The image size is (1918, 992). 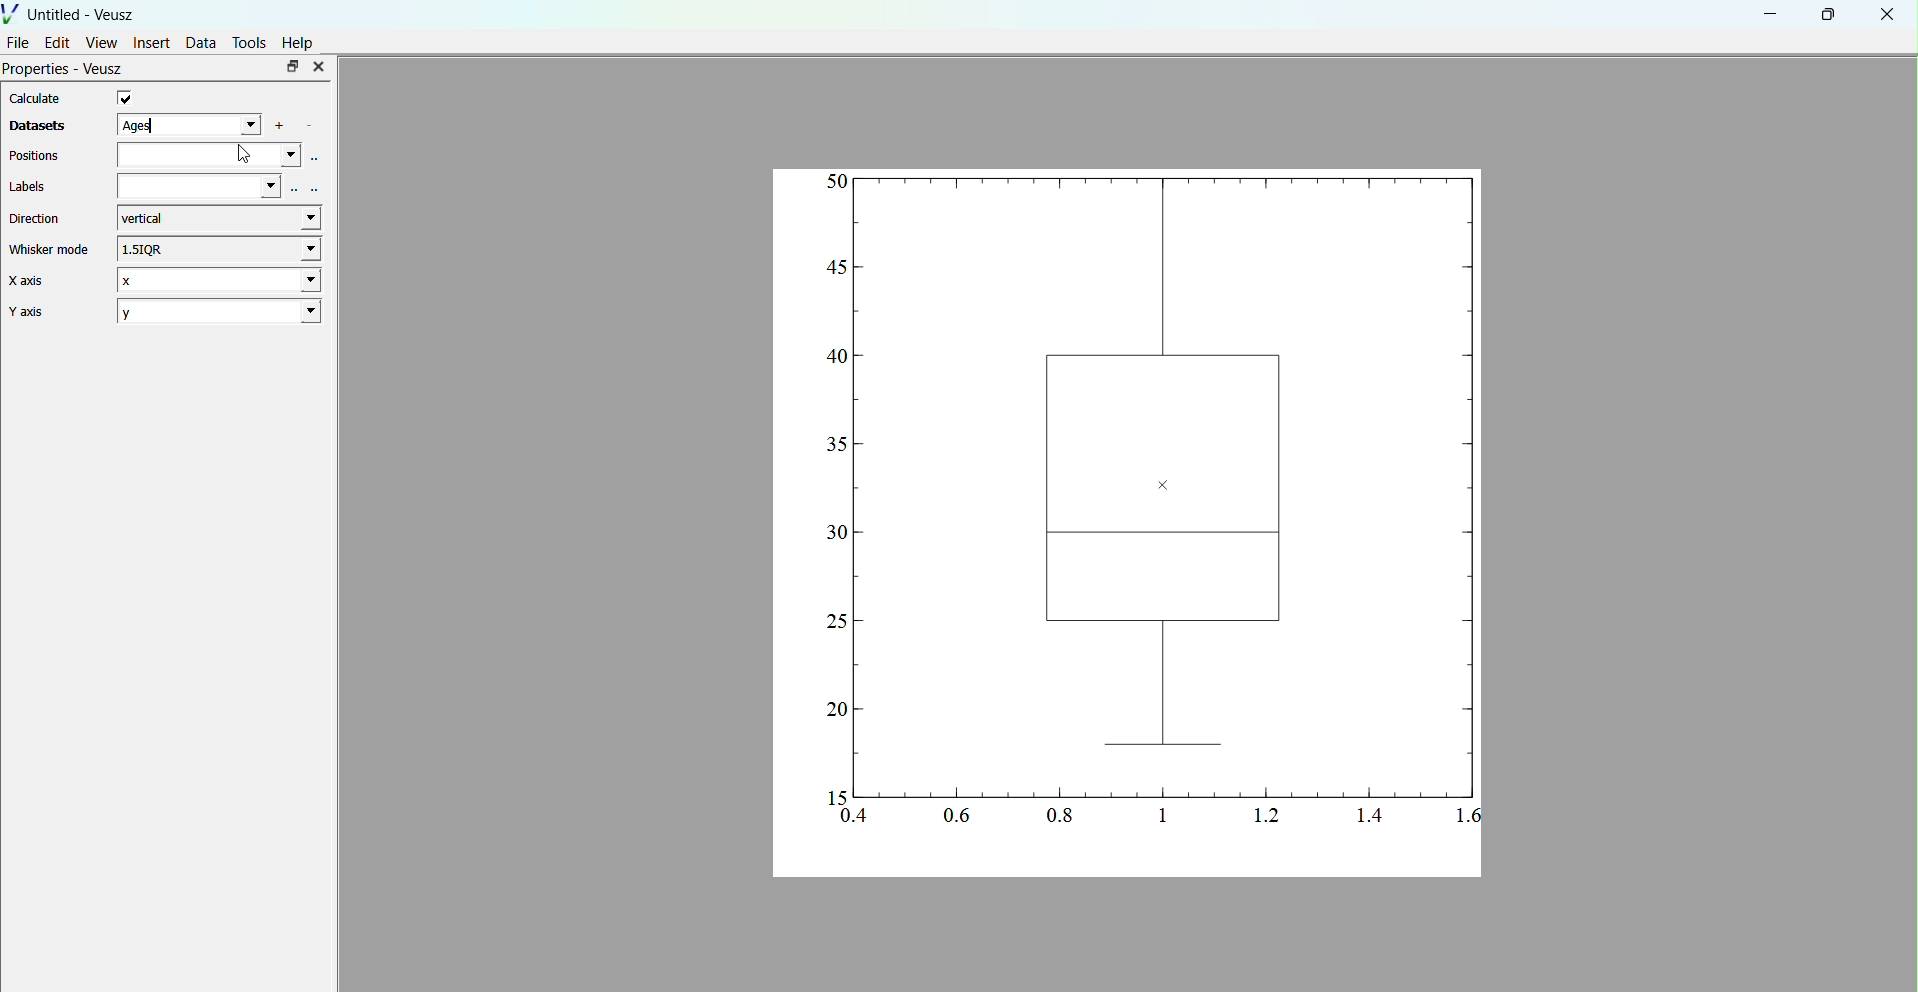 What do you see at coordinates (250, 42) in the screenshot?
I see `Tools` at bounding box center [250, 42].